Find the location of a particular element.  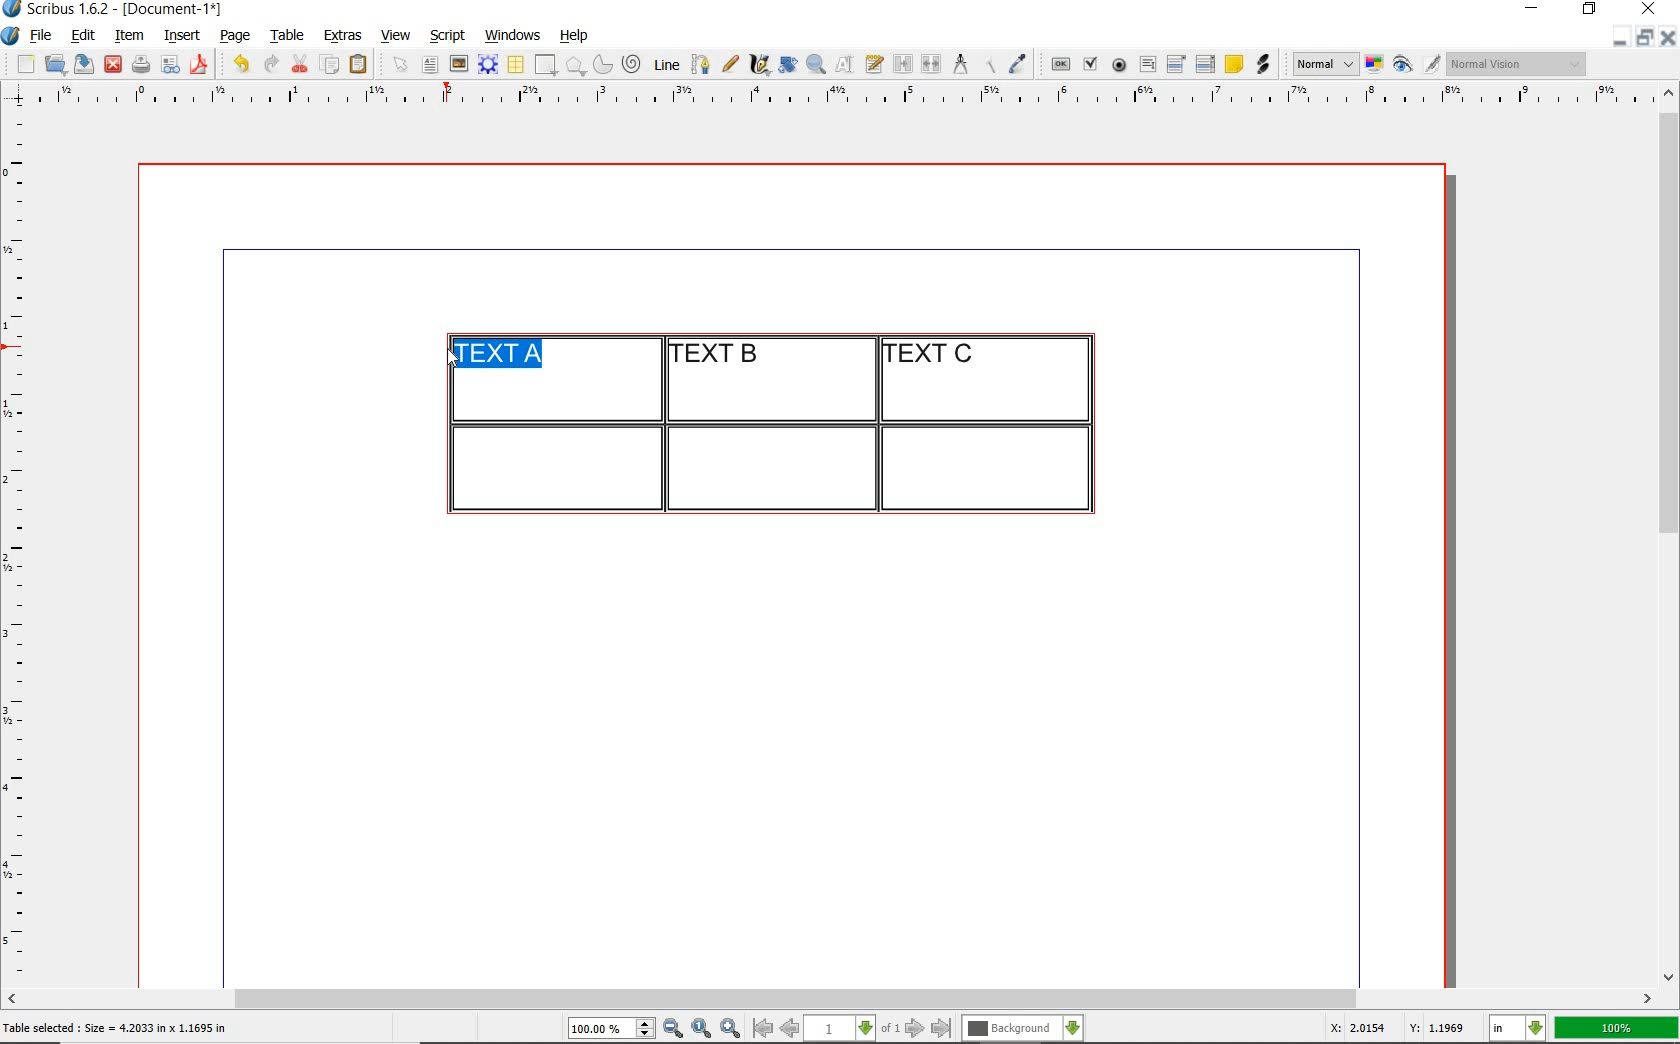

close is located at coordinates (1652, 8).